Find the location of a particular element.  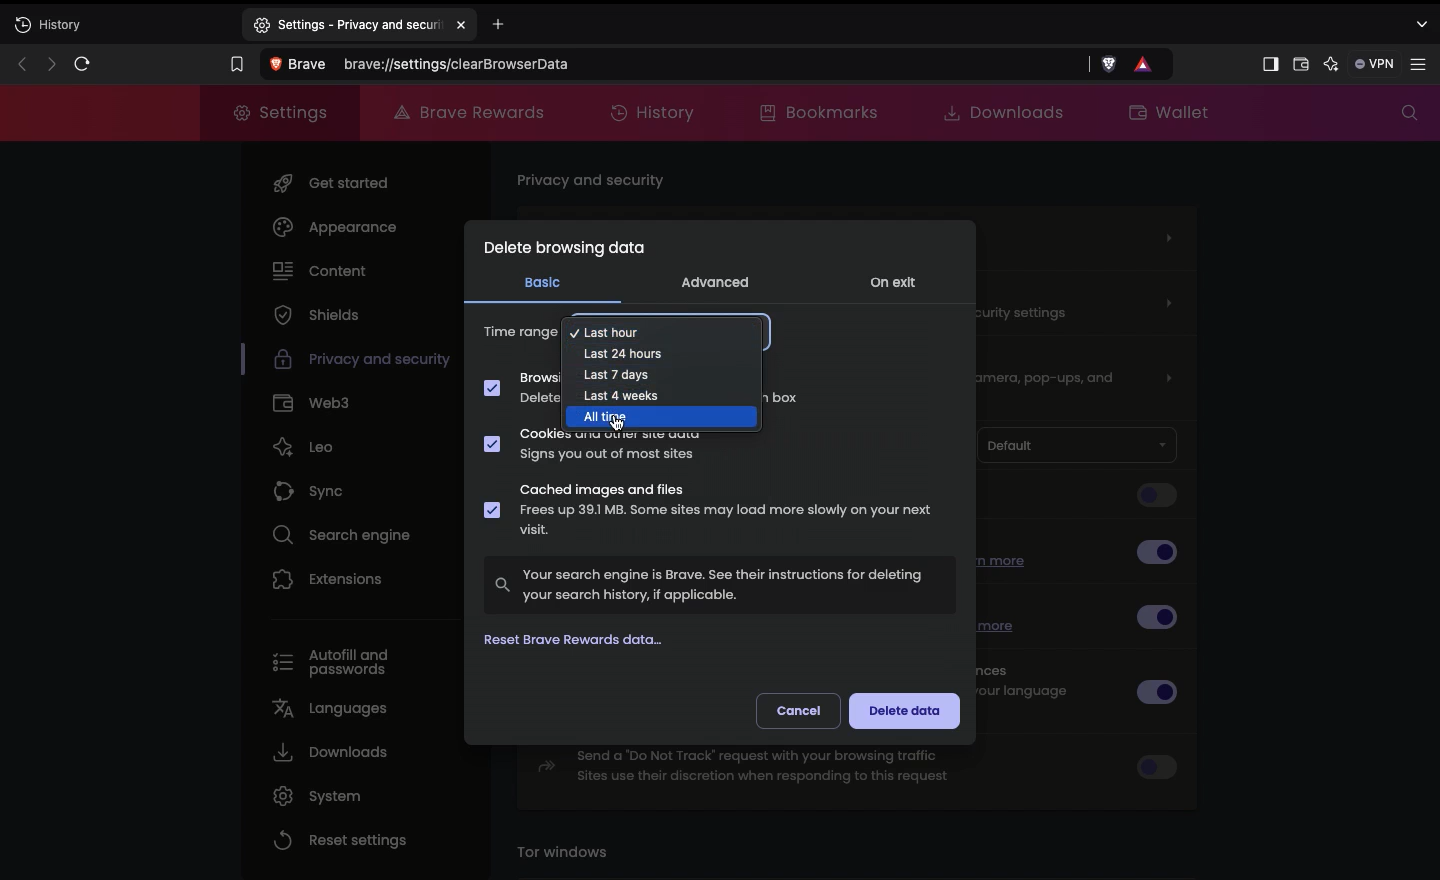

Basic is located at coordinates (542, 282).